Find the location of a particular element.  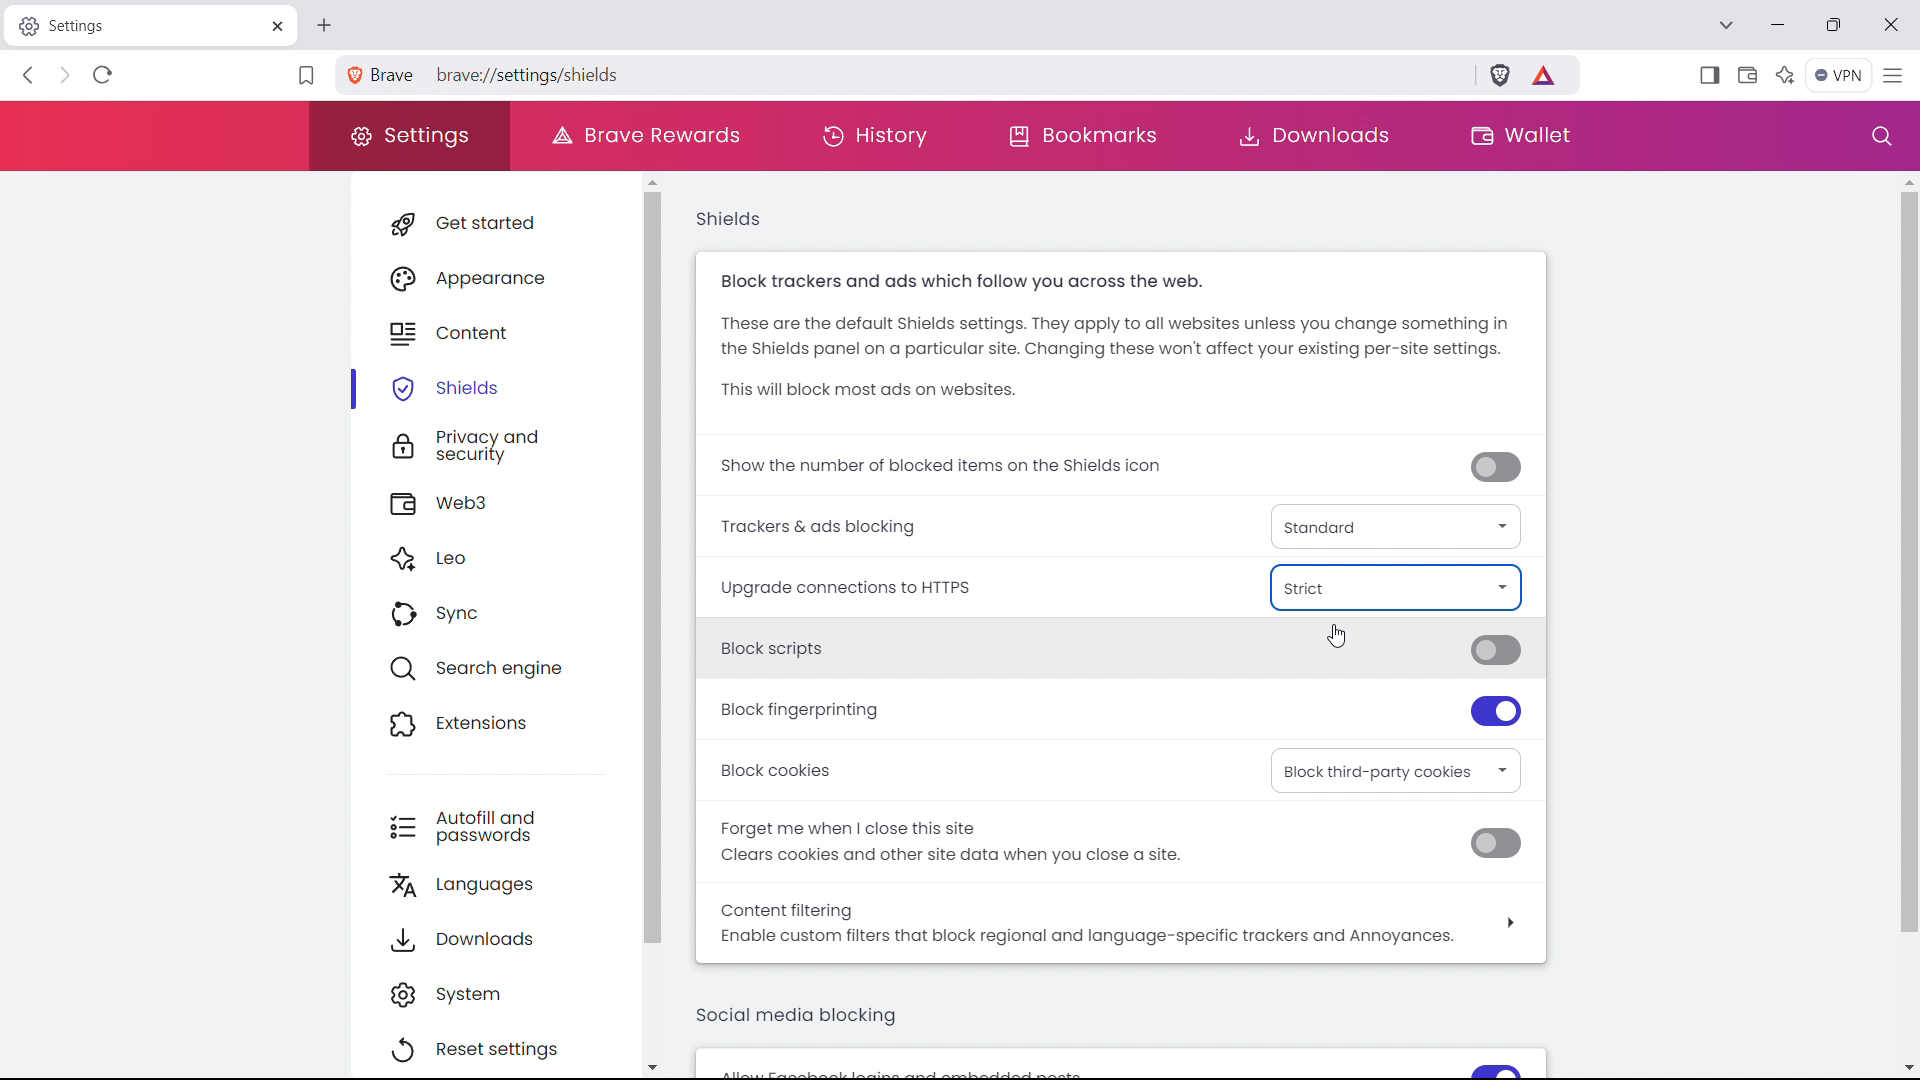

click to go back forward to see history  is located at coordinates (62, 74).